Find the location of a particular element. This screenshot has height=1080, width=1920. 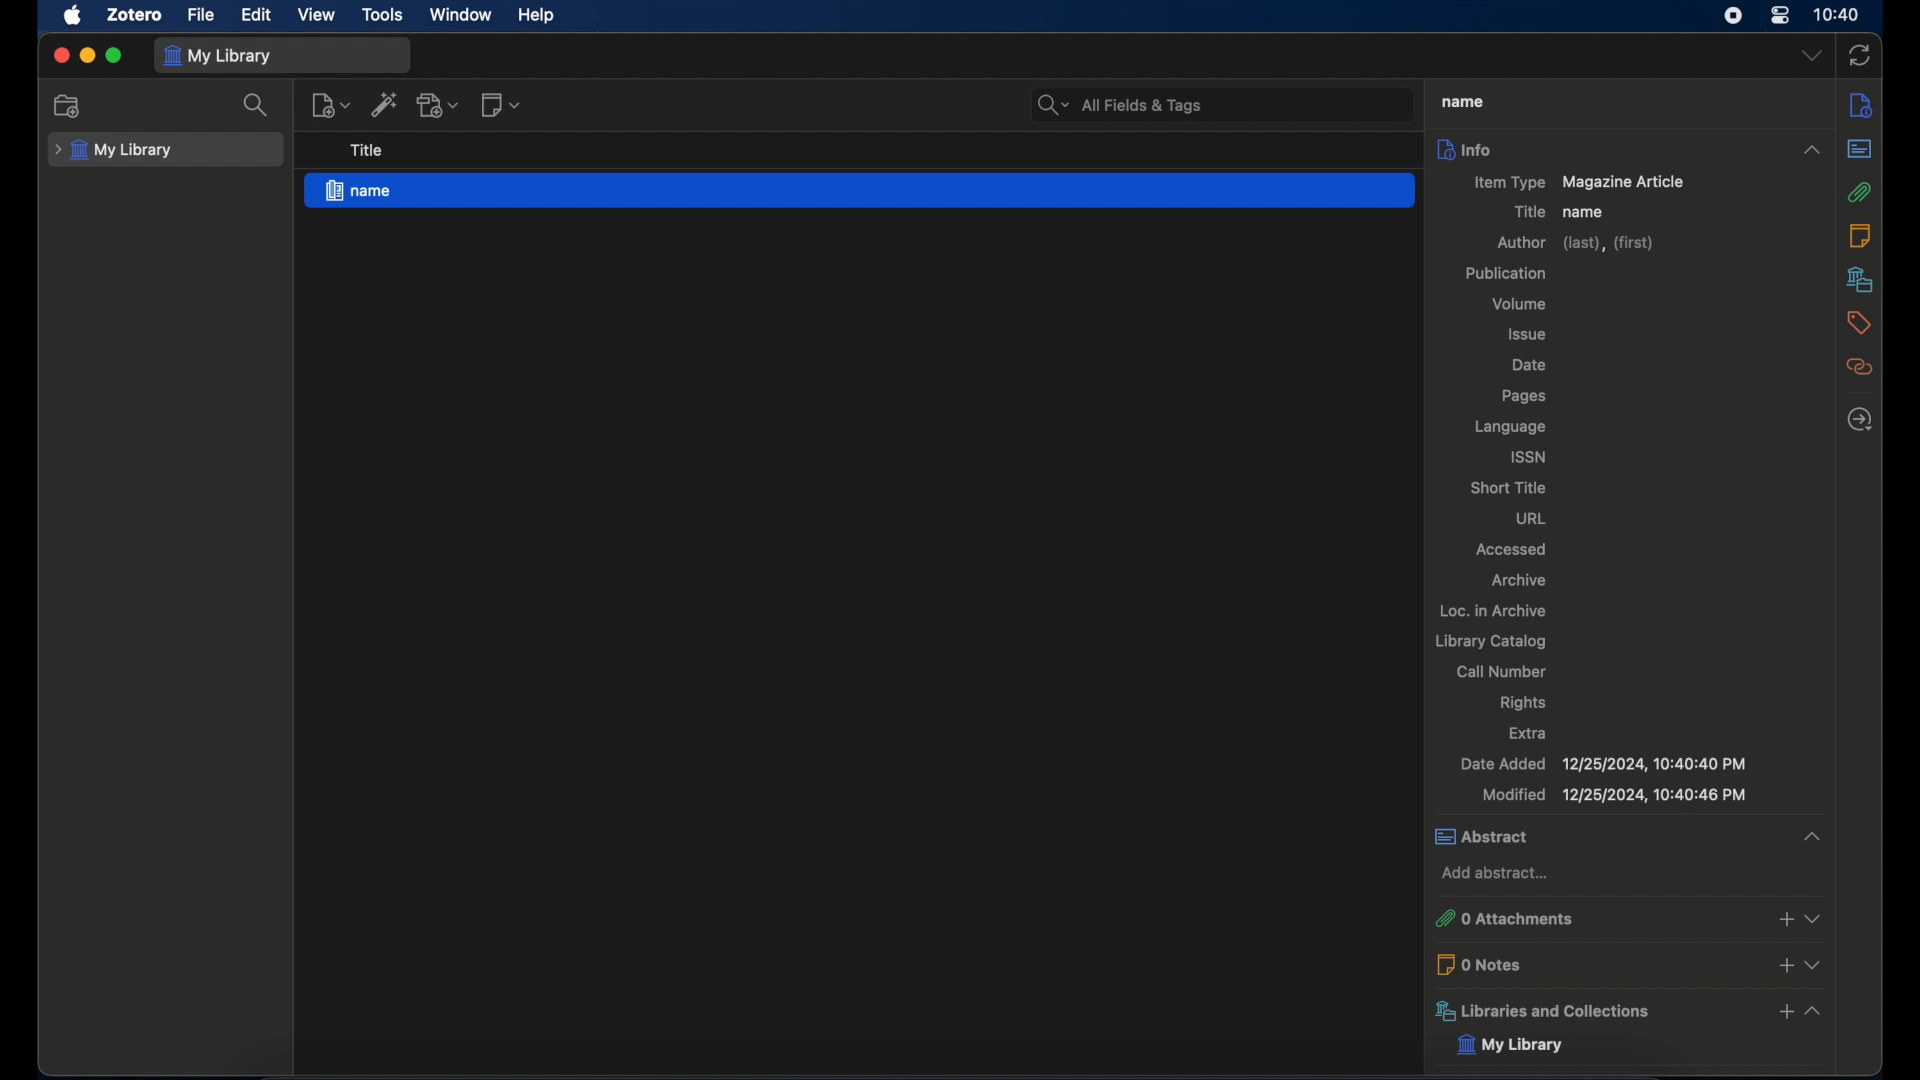

screen recorder is located at coordinates (1735, 16).